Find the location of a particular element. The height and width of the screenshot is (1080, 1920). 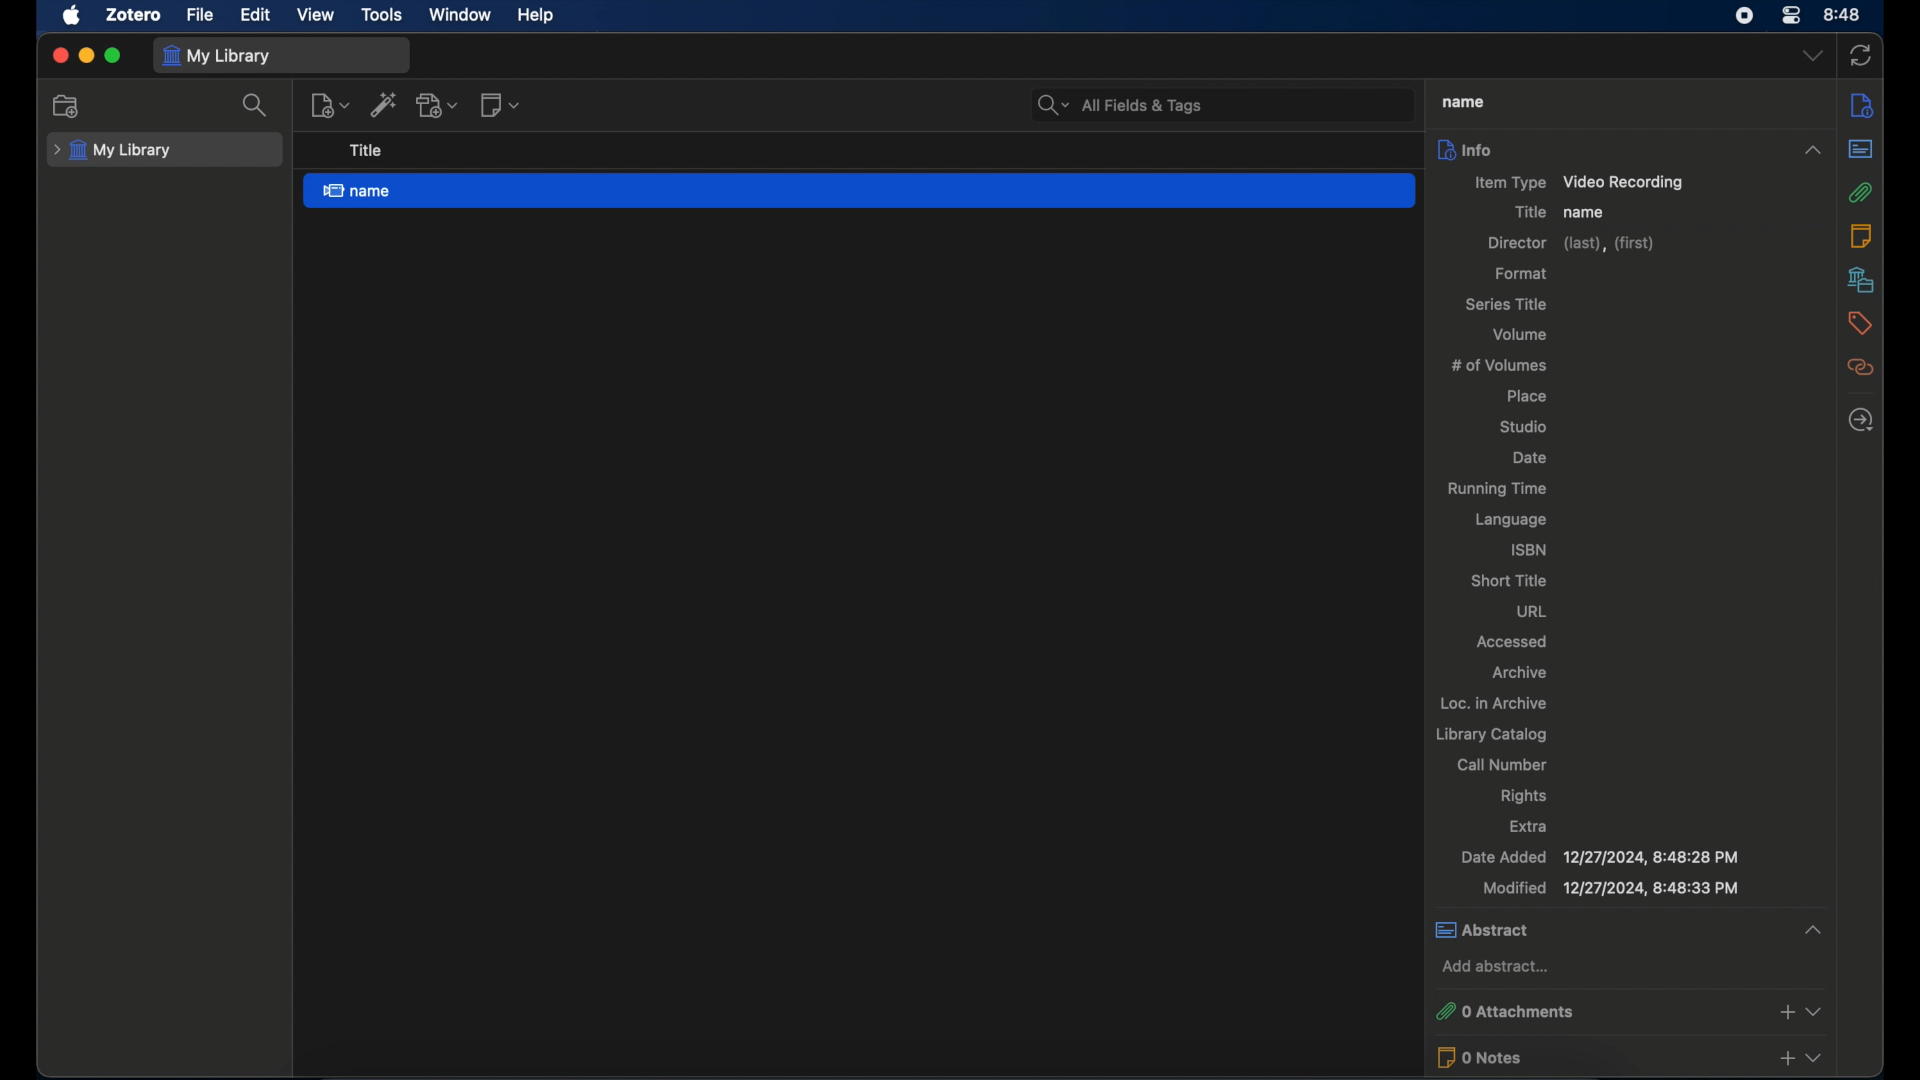

related is located at coordinates (1861, 368).